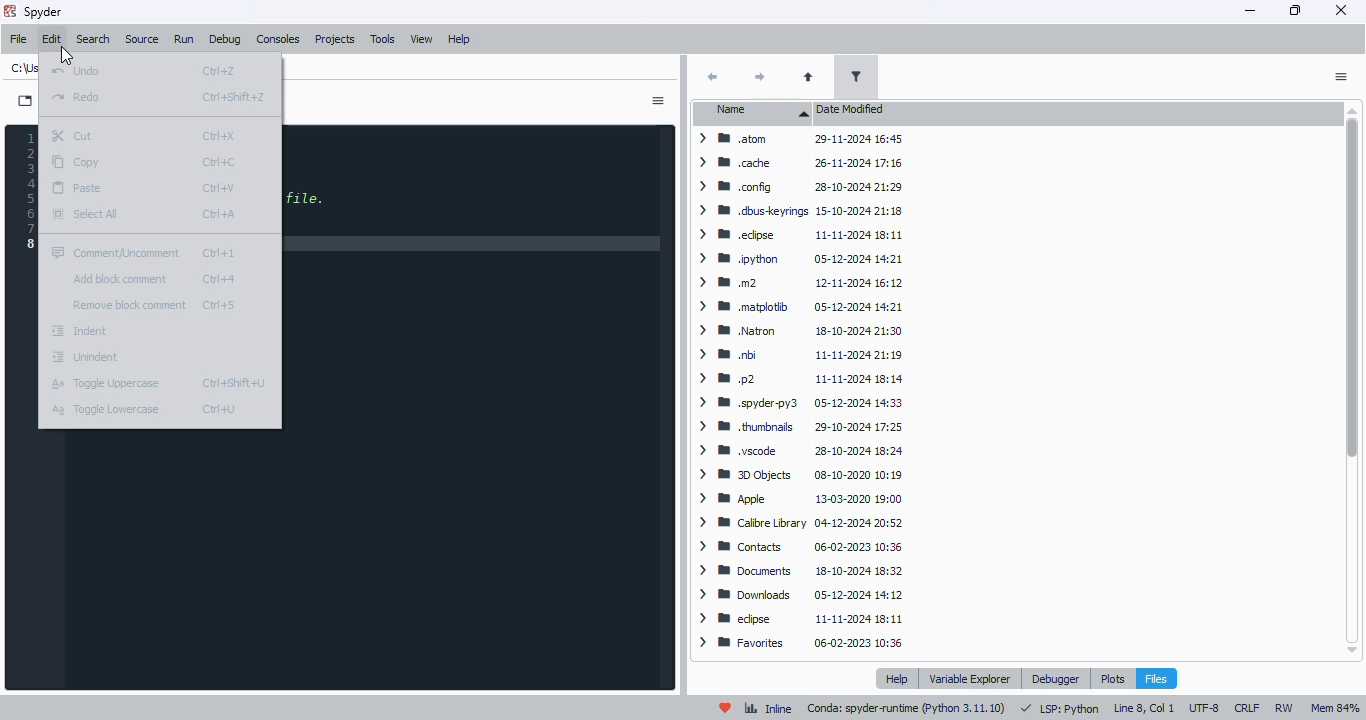  What do you see at coordinates (1348, 382) in the screenshot?
I see `vertical scroll bar` at bounding box center [1348, 382].